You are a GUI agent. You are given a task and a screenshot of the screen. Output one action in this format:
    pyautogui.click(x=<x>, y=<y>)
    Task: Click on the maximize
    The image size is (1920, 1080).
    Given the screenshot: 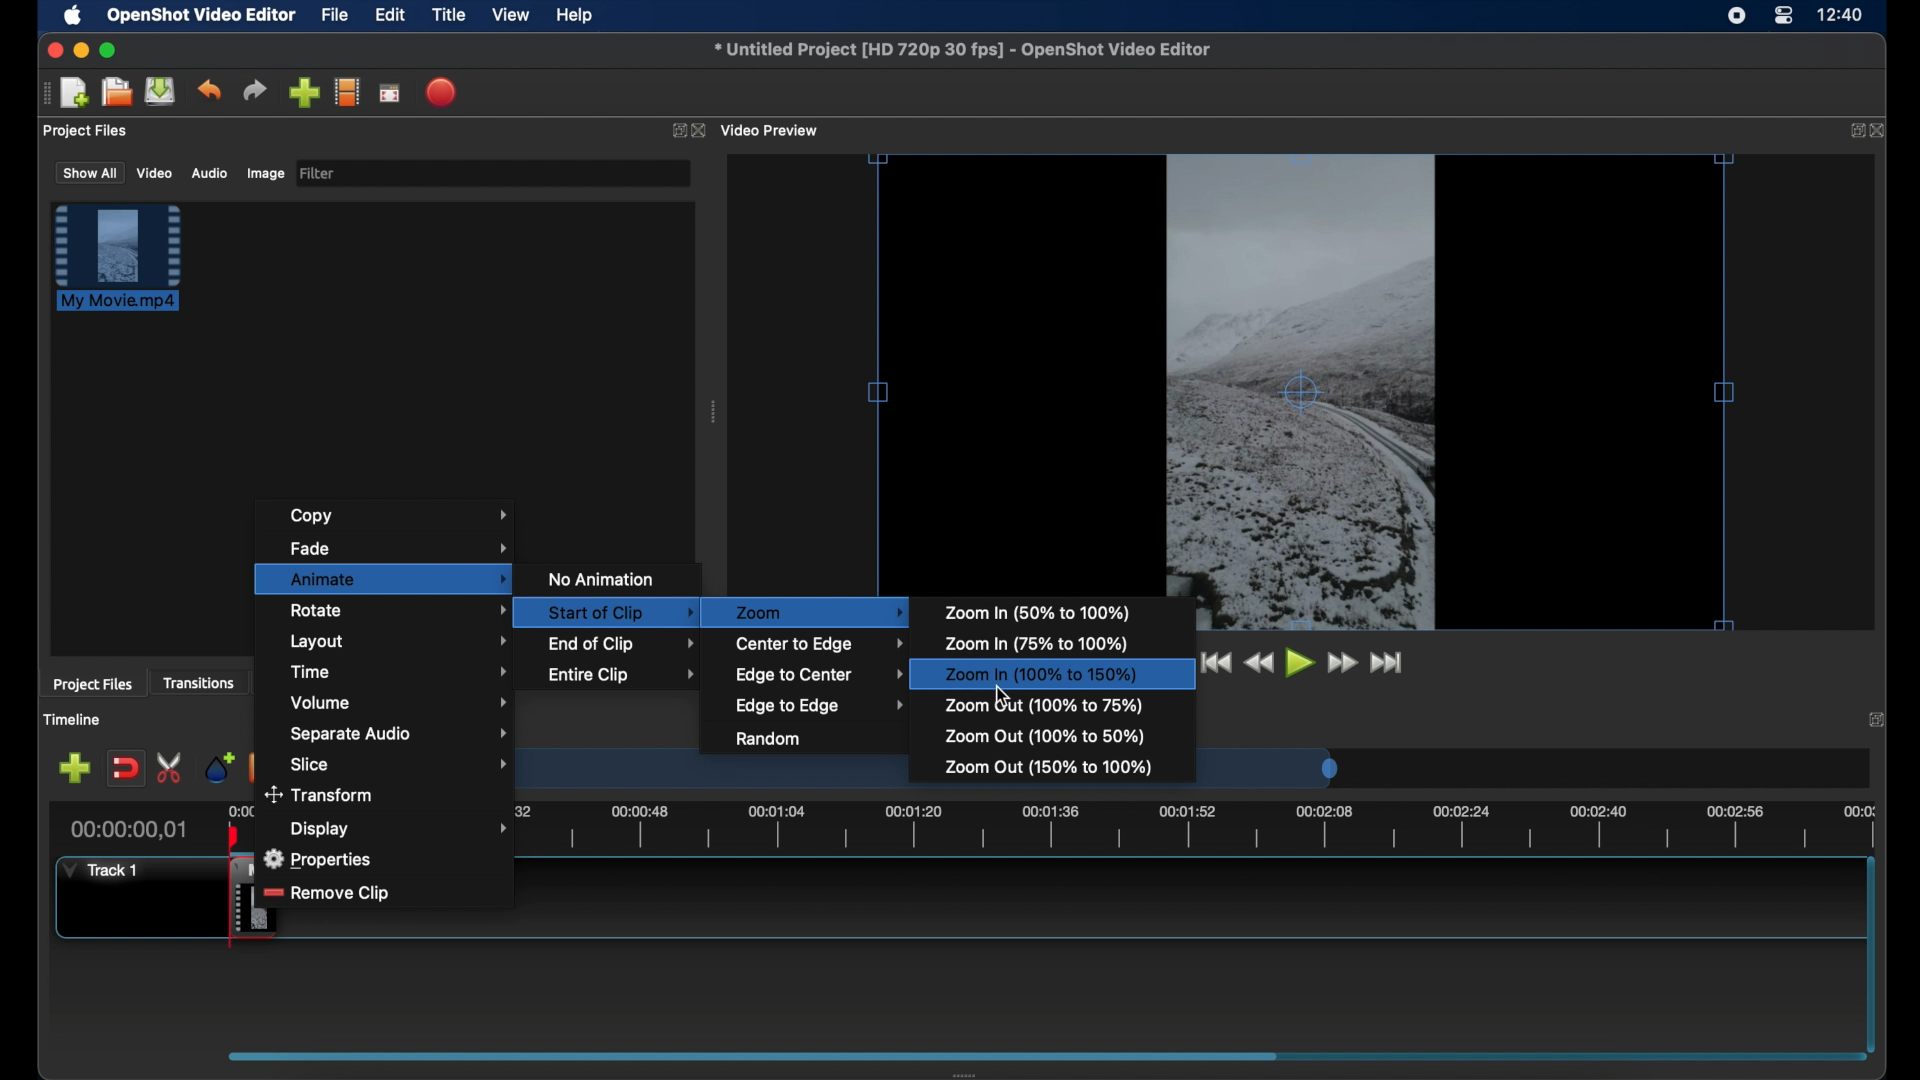 What is the action you would take?
    pyautogui.click(x=110, y=50)
    